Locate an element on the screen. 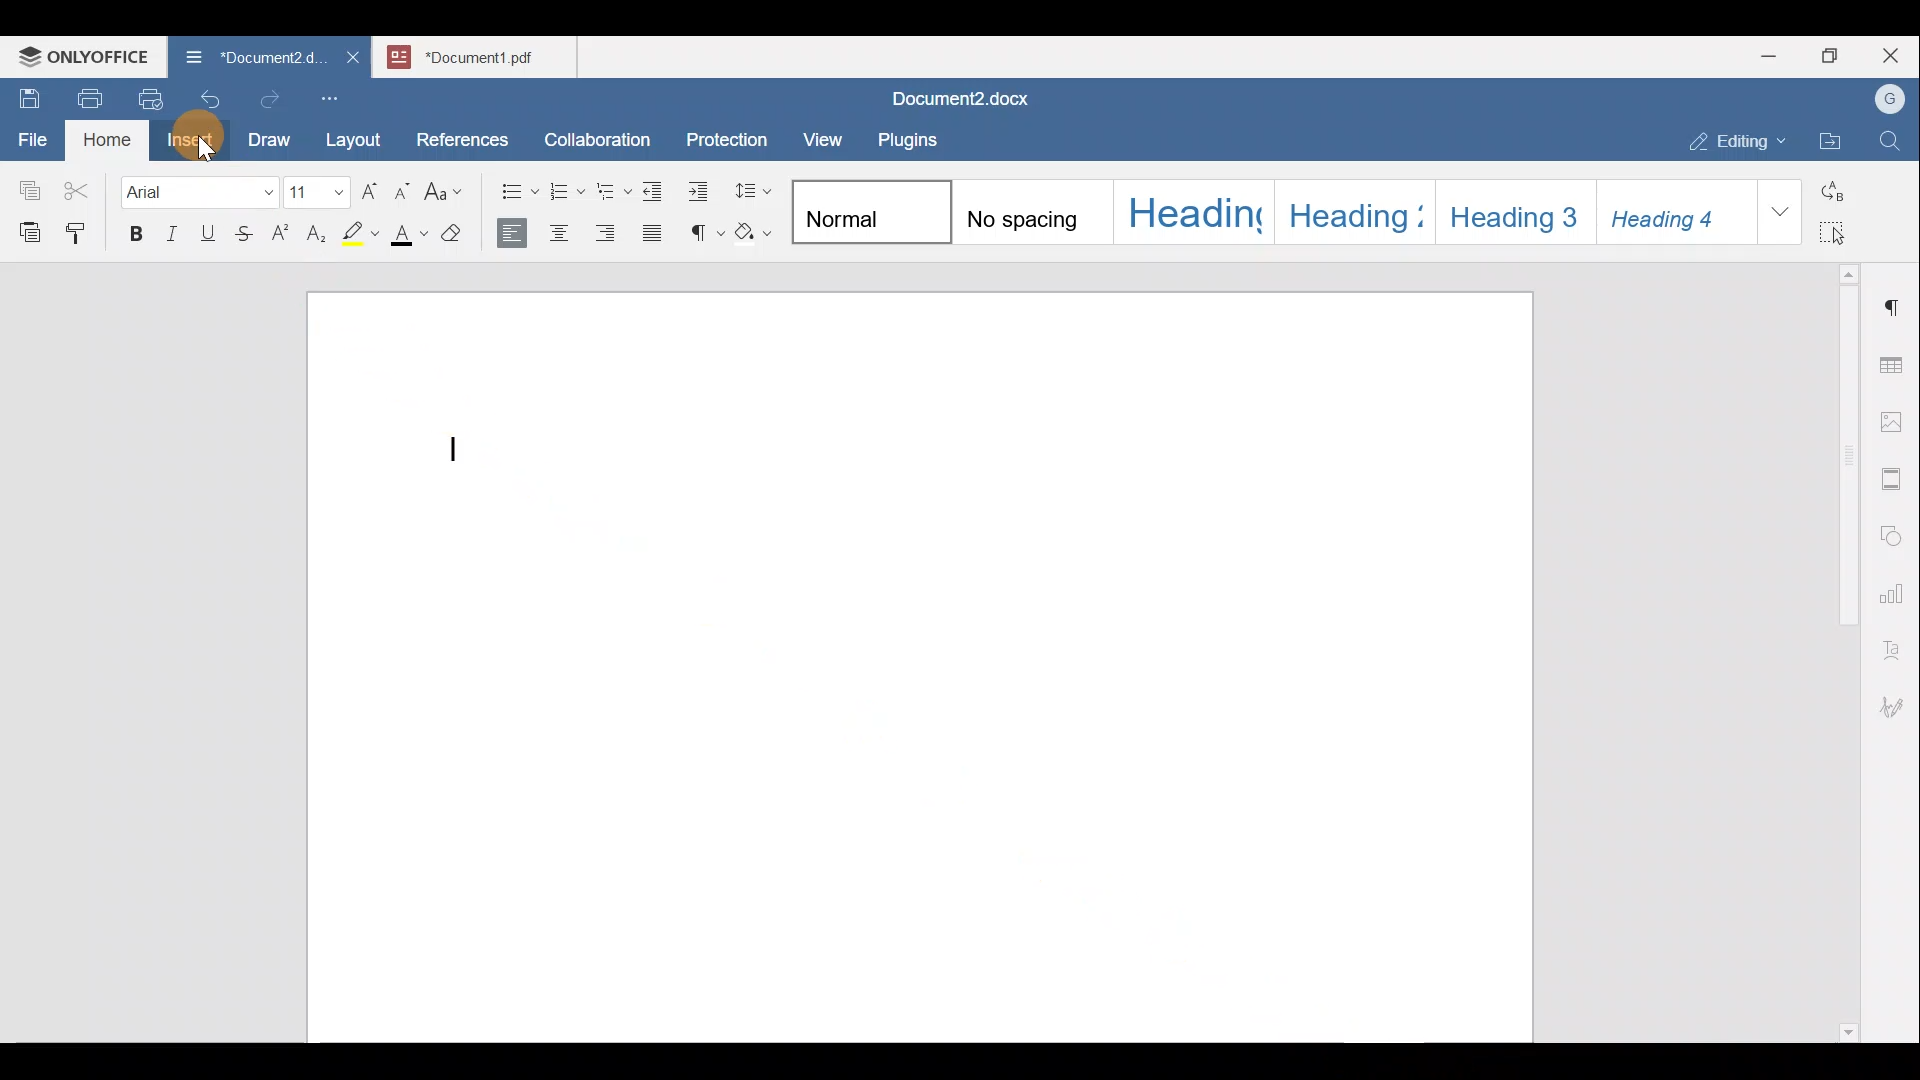 The image size is (1920, 1080). Increase indent is located at coordinates (700, 191).